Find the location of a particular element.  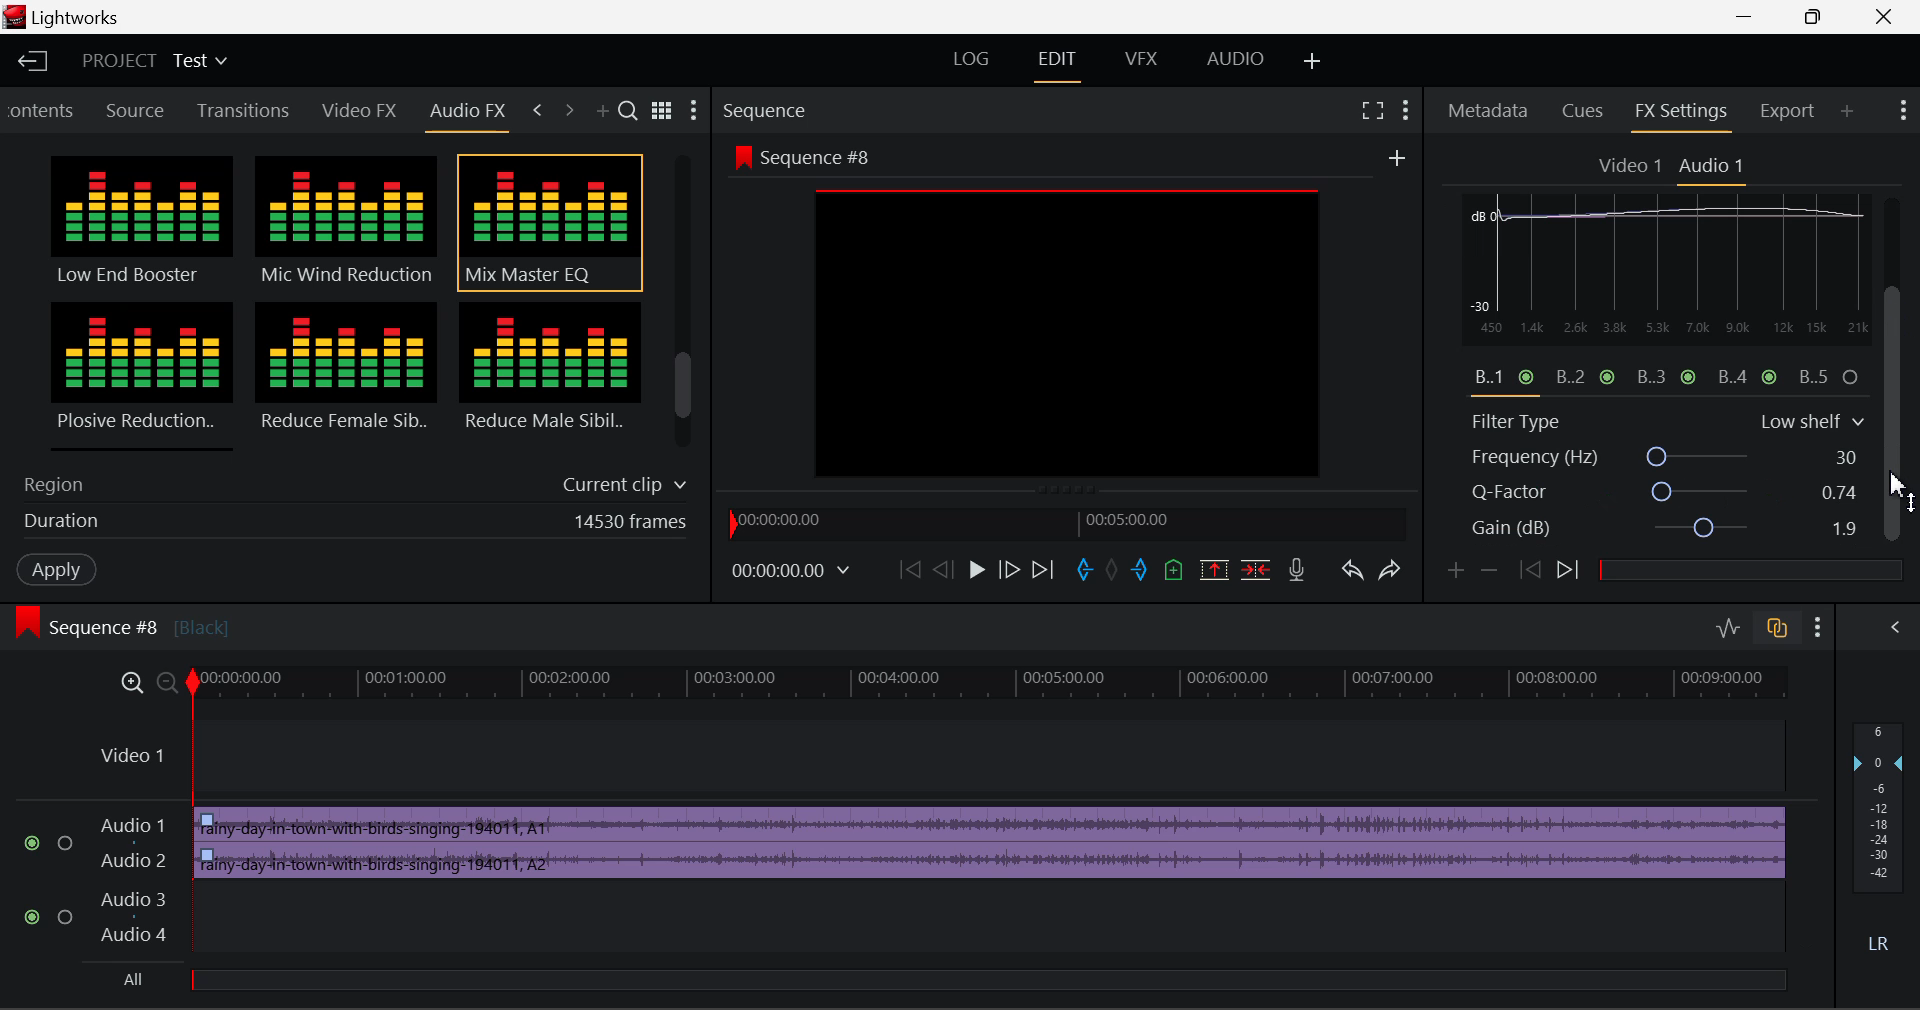

Video Layer is located at coordinates (936, 758).